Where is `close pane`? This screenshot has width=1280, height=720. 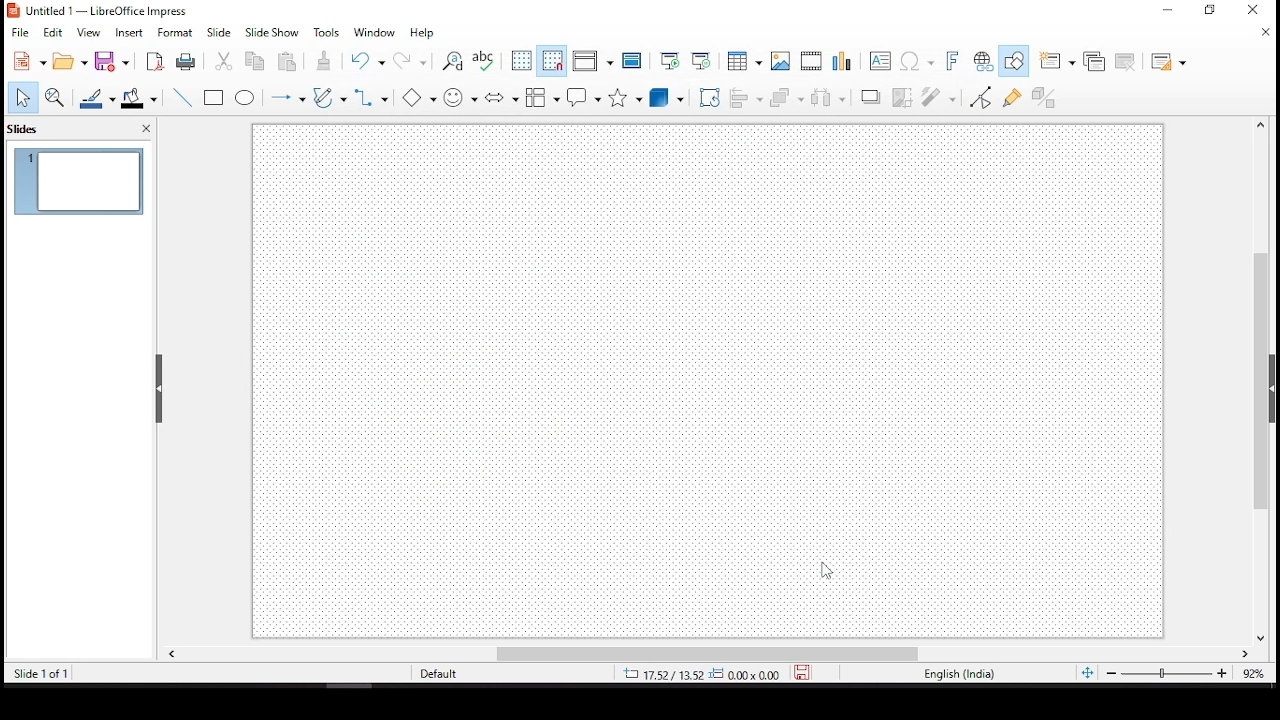 close pane is located at coordinates (156, 389).